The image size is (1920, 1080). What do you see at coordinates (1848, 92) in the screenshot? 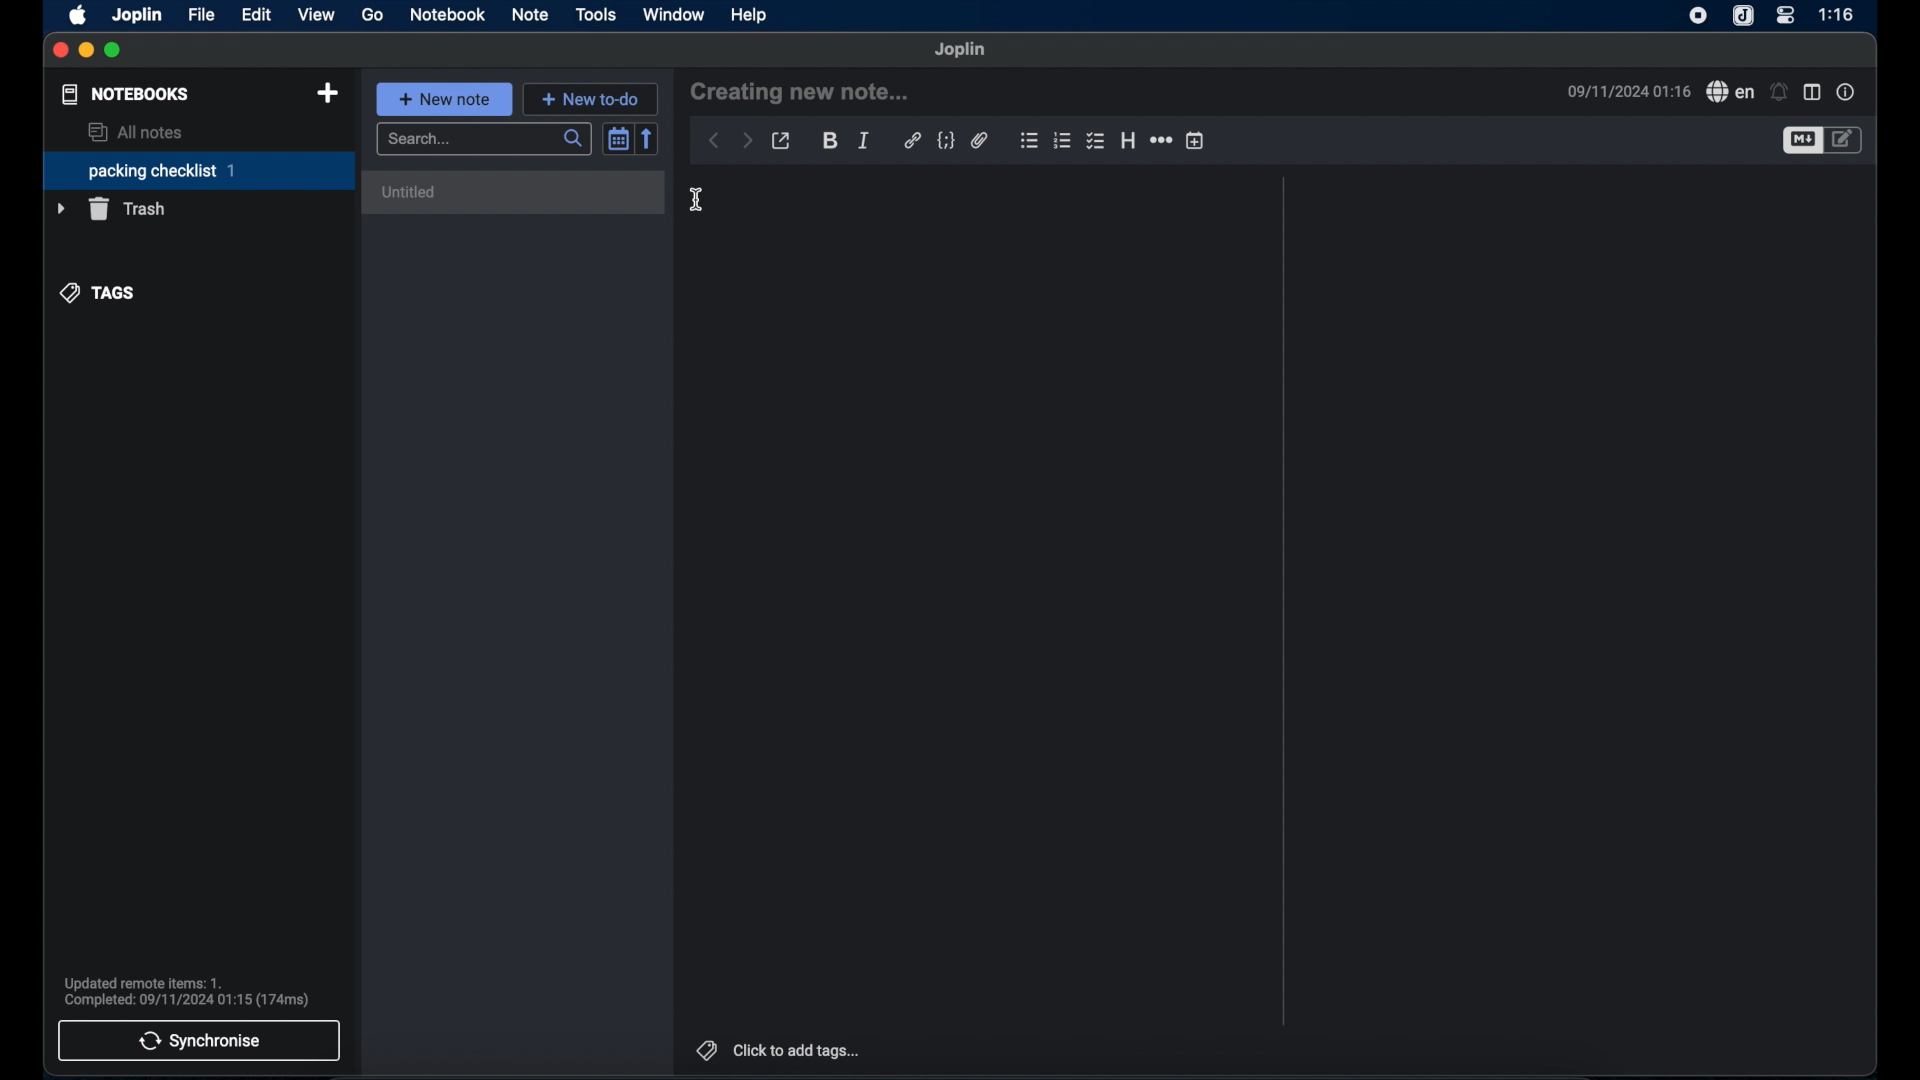
I see `note properties` at bounding box center [1848, 92].